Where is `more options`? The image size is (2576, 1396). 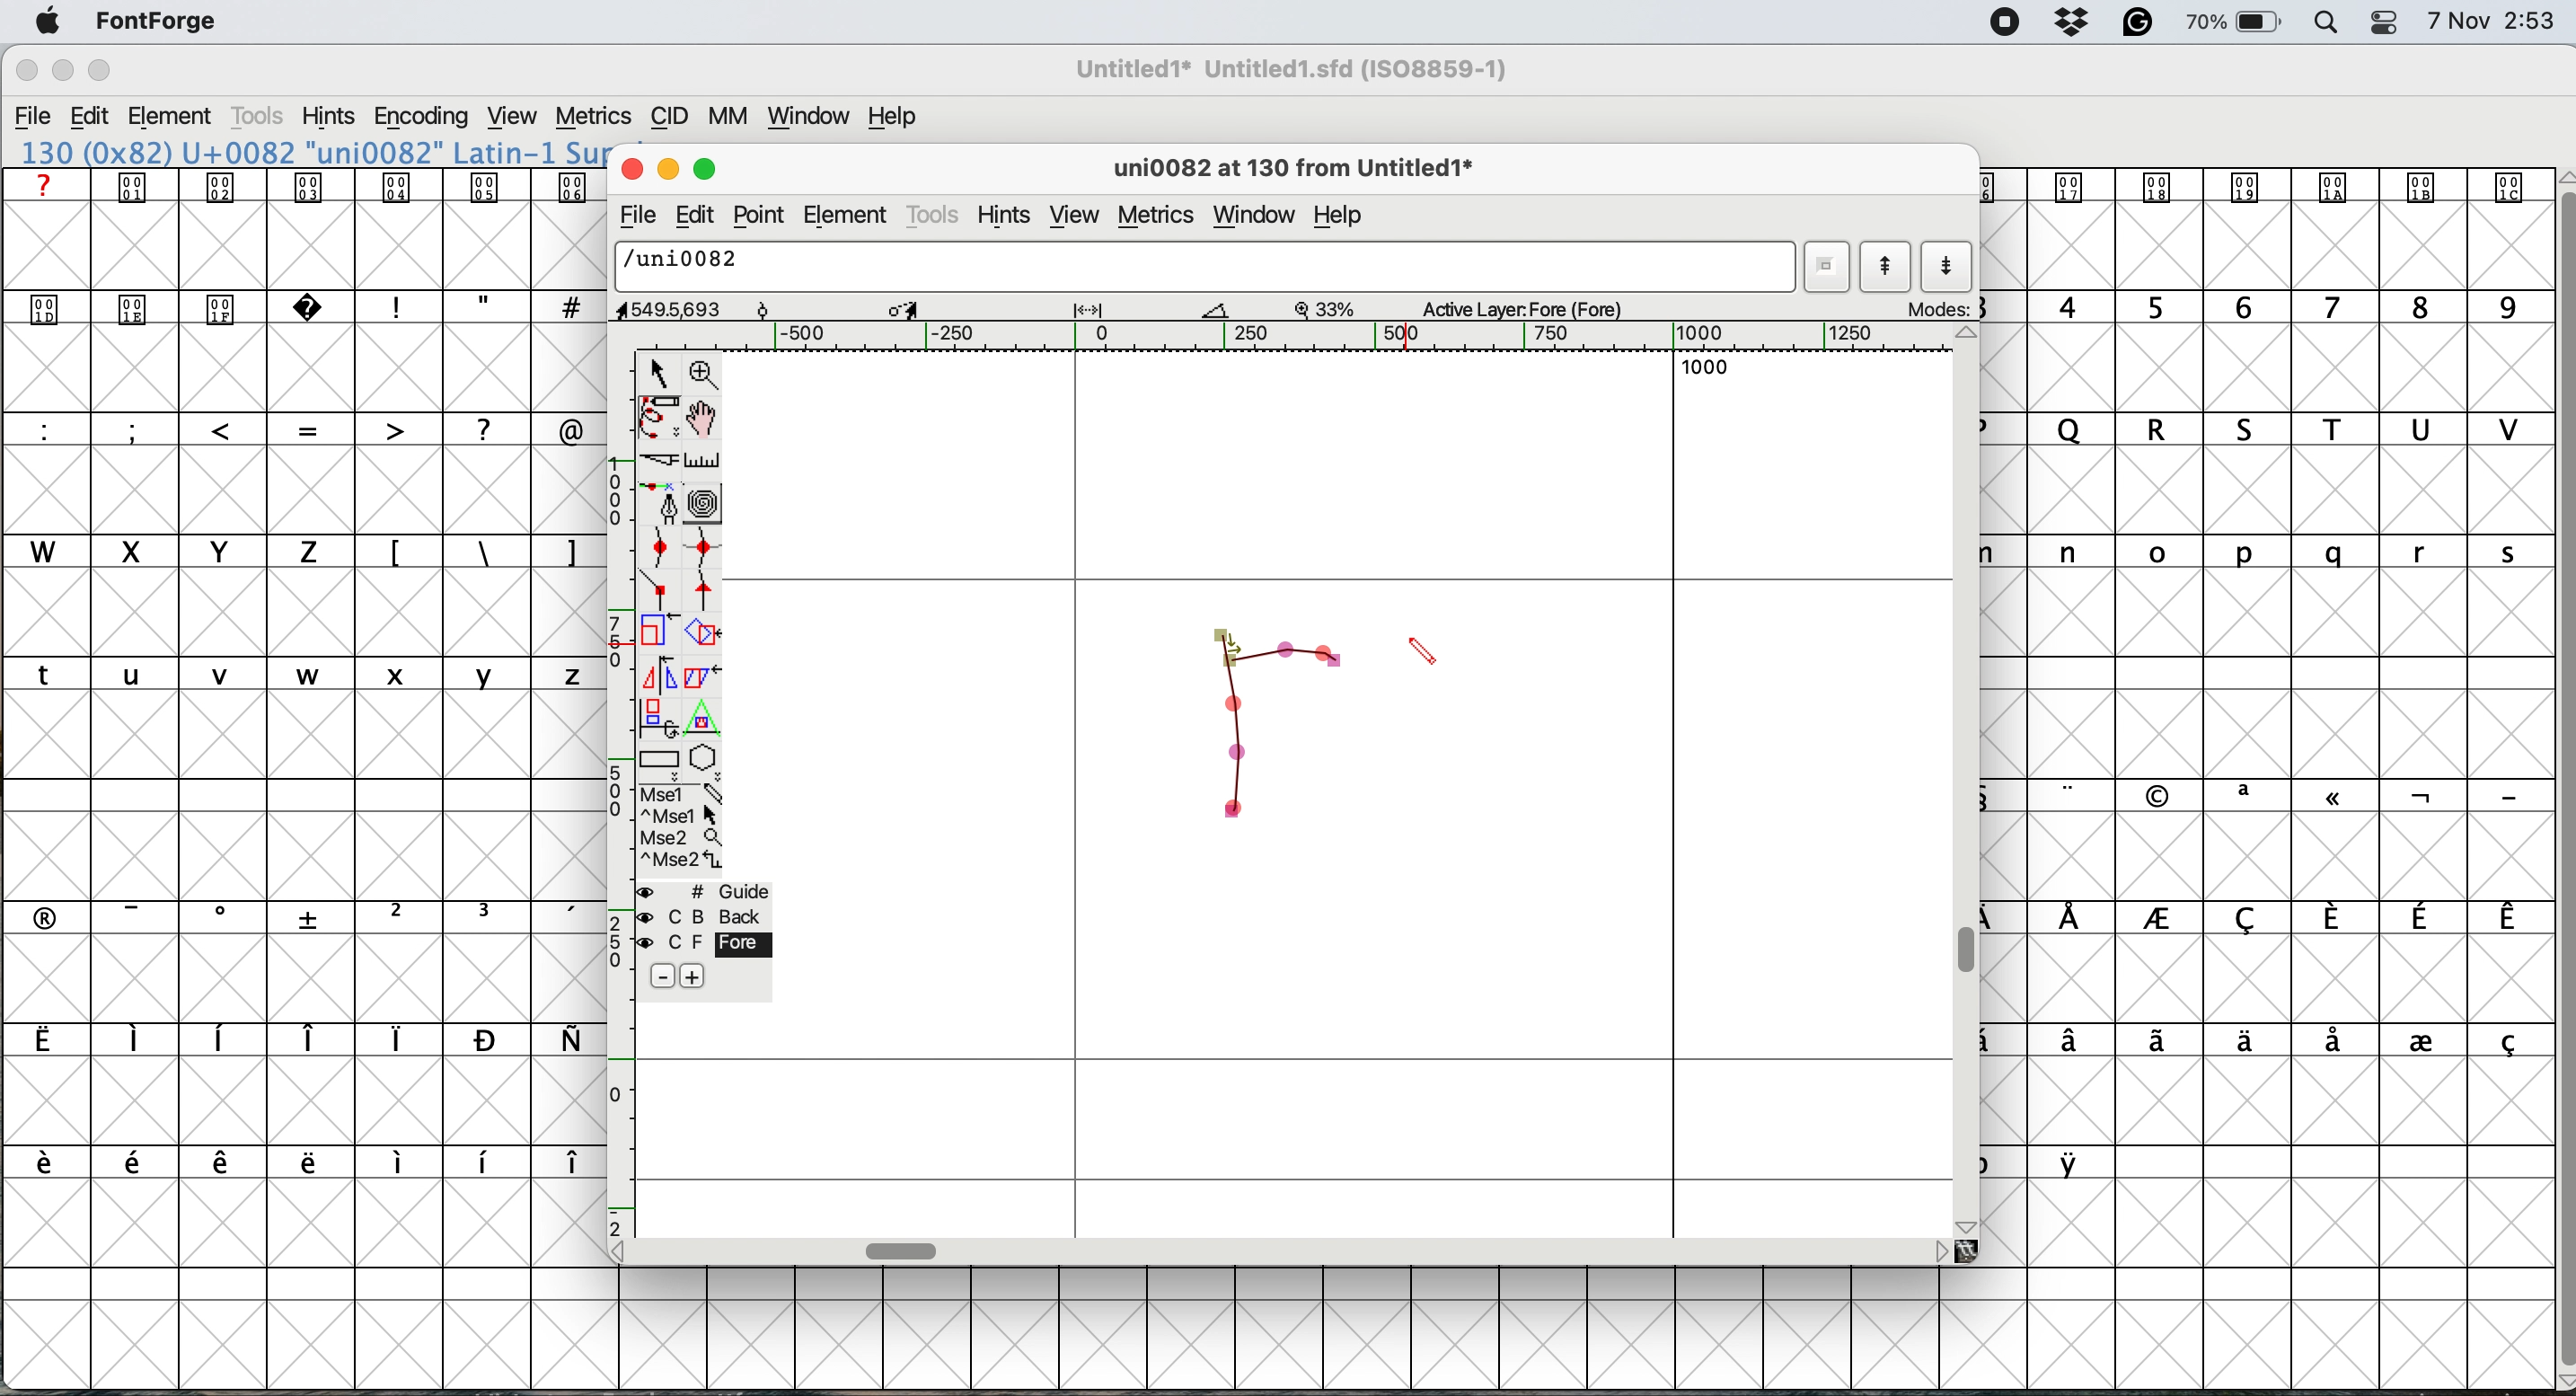
more options is located at coordinates (679, 828).